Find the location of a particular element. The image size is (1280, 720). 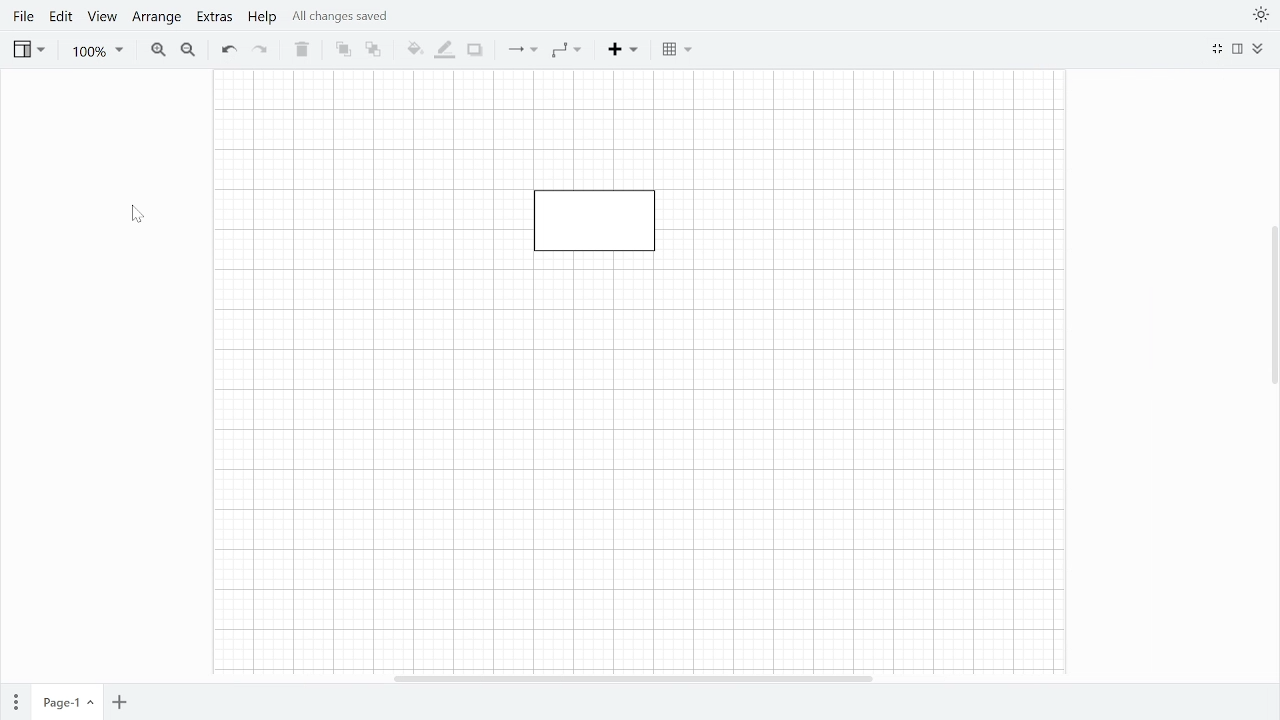

Collpase is located at coordinates (1259, 49).